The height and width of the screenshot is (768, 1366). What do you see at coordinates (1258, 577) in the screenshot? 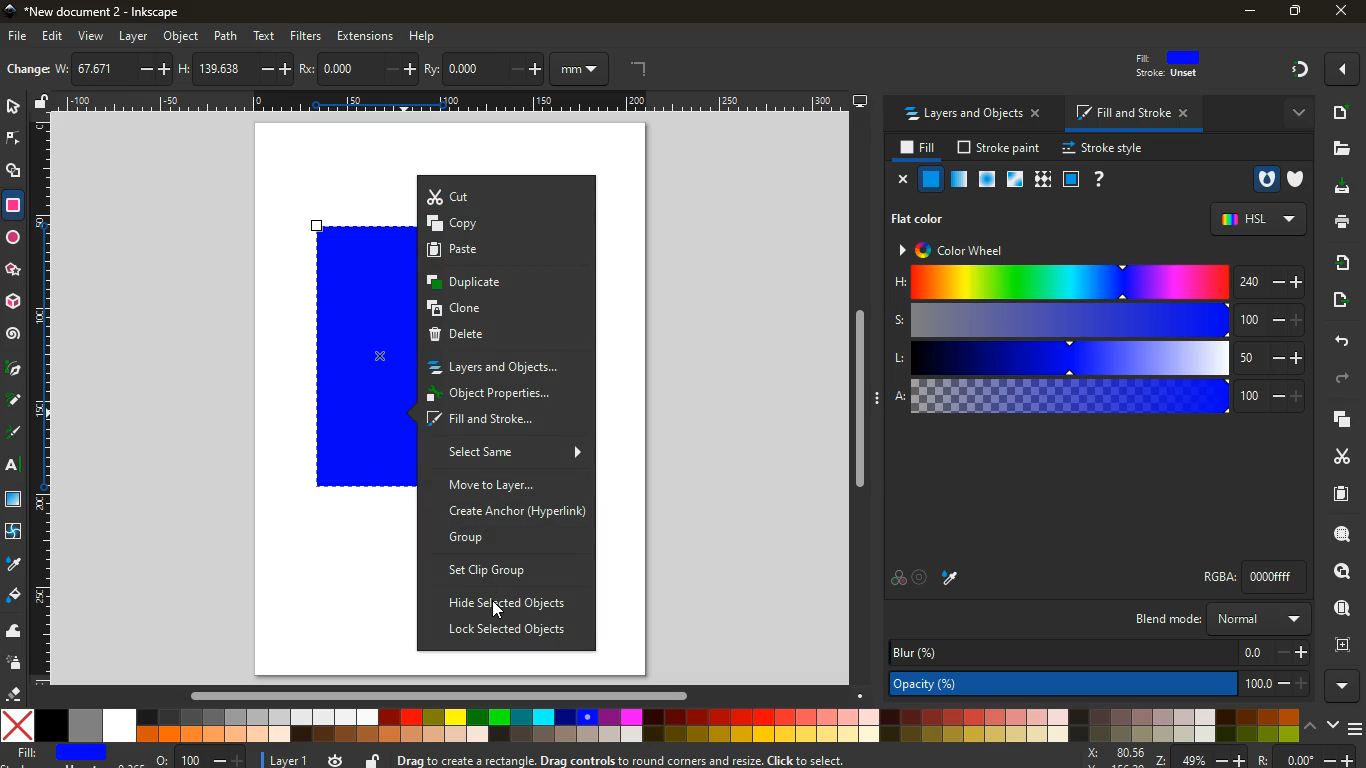
I see `rgba` at bounding box center [1258, 577].